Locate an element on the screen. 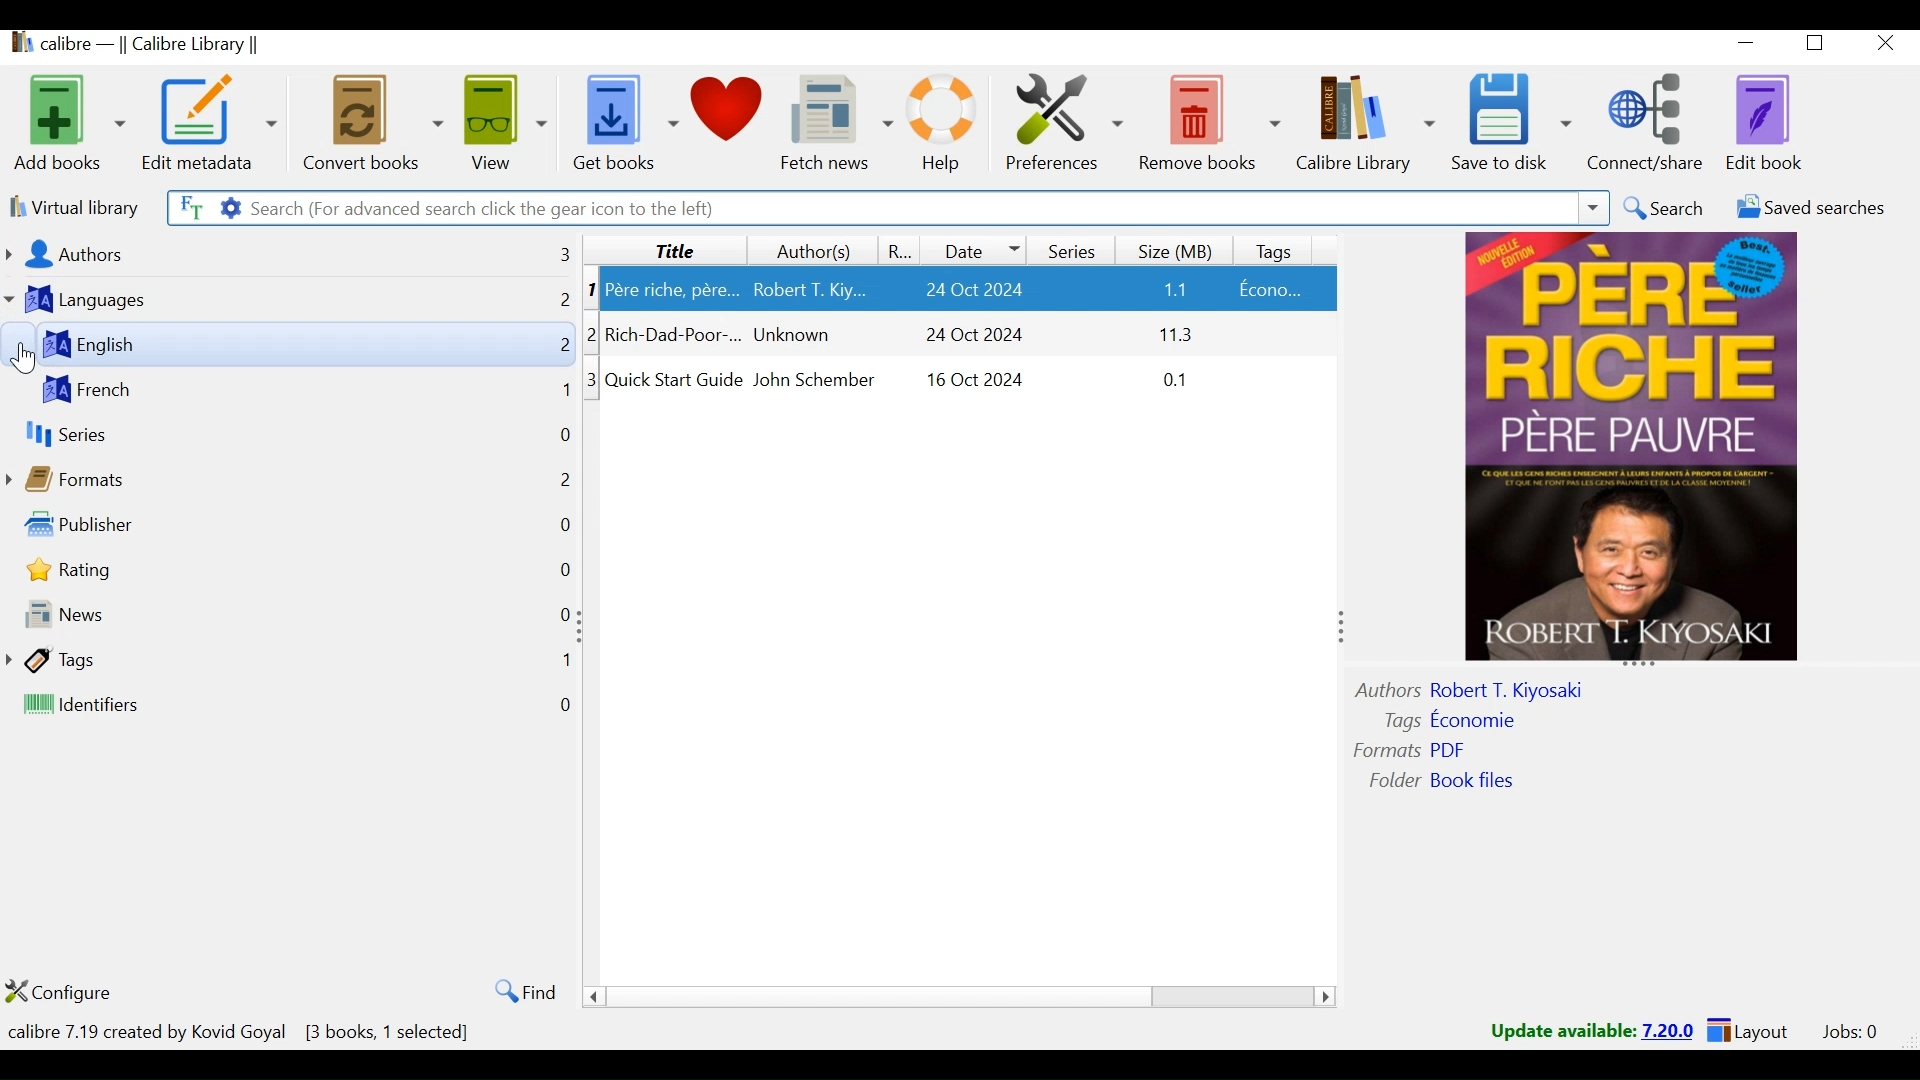 The width and height of the screenshot is (1920, 1080). Search is located at coordinates (1664, 209).